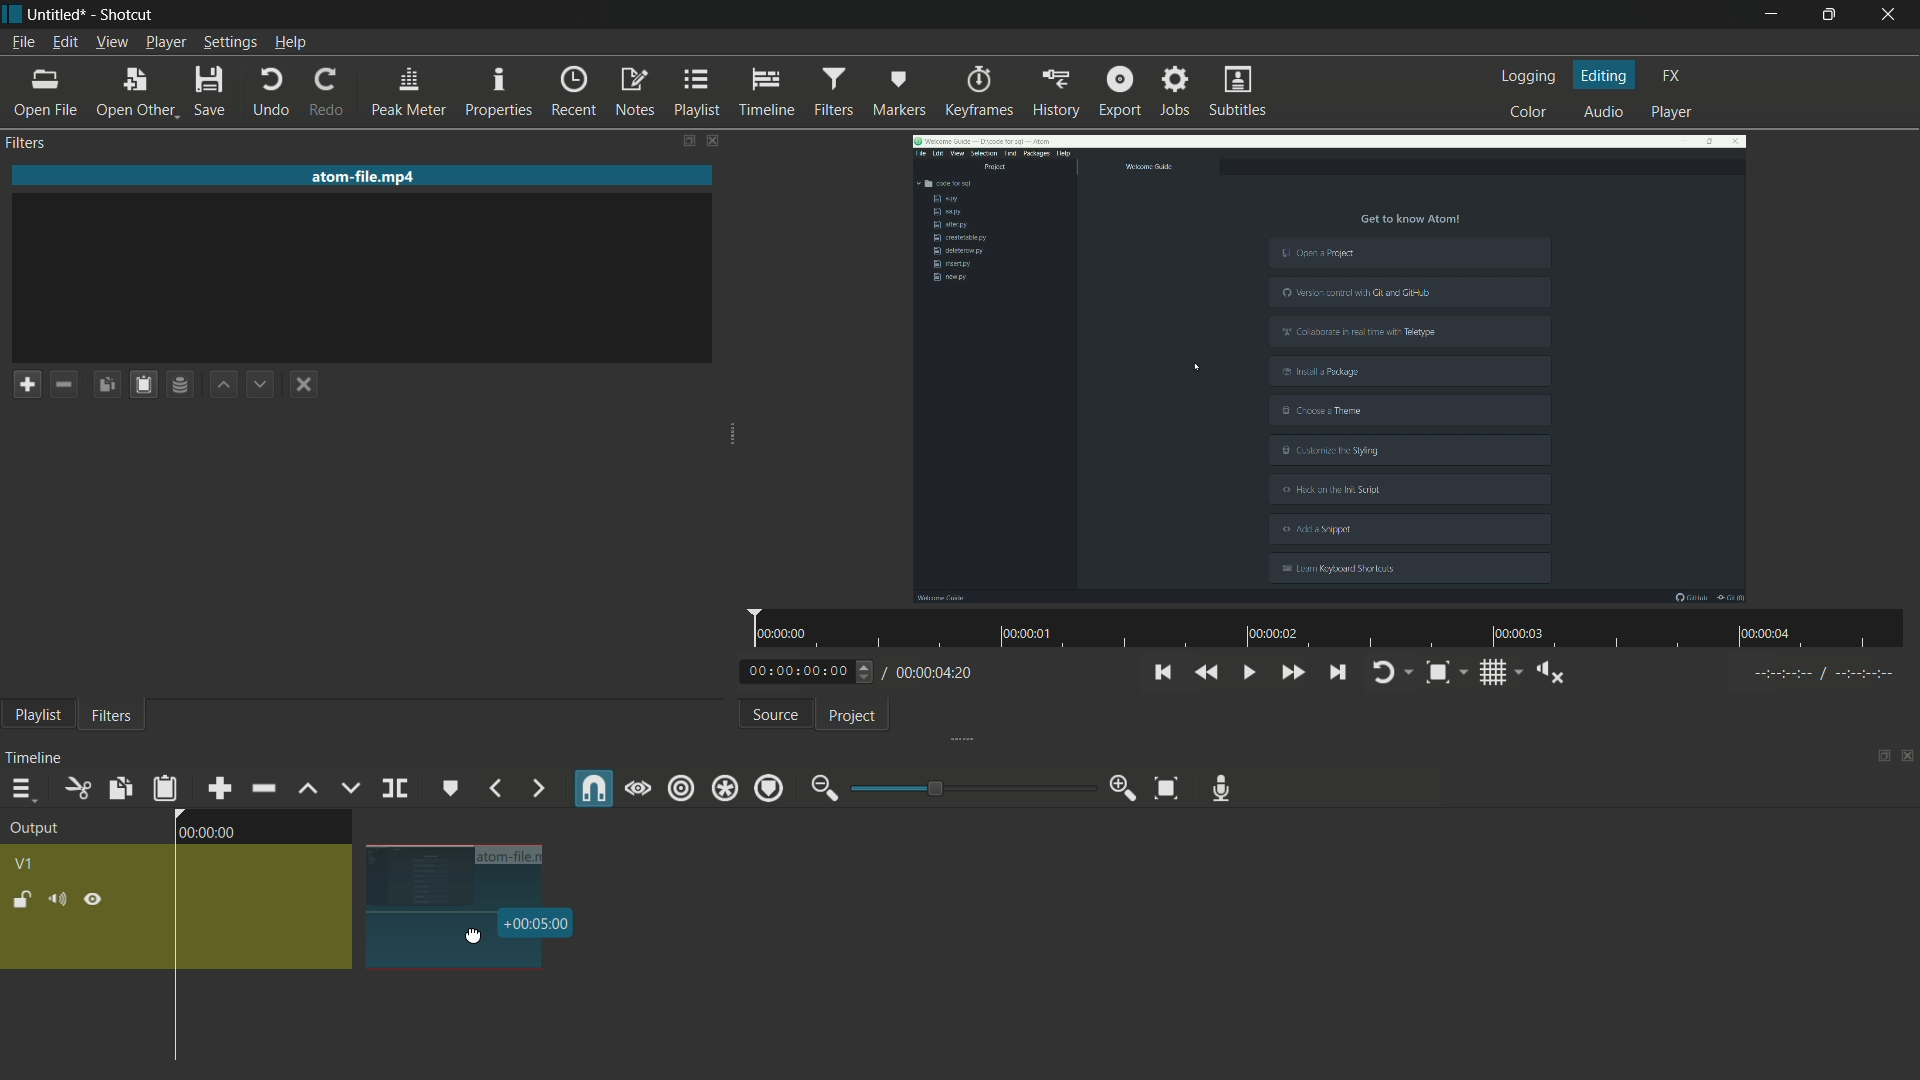  Describe the element at coordinates (27, 383) in the screenshot. I see `add a filter` at that location.